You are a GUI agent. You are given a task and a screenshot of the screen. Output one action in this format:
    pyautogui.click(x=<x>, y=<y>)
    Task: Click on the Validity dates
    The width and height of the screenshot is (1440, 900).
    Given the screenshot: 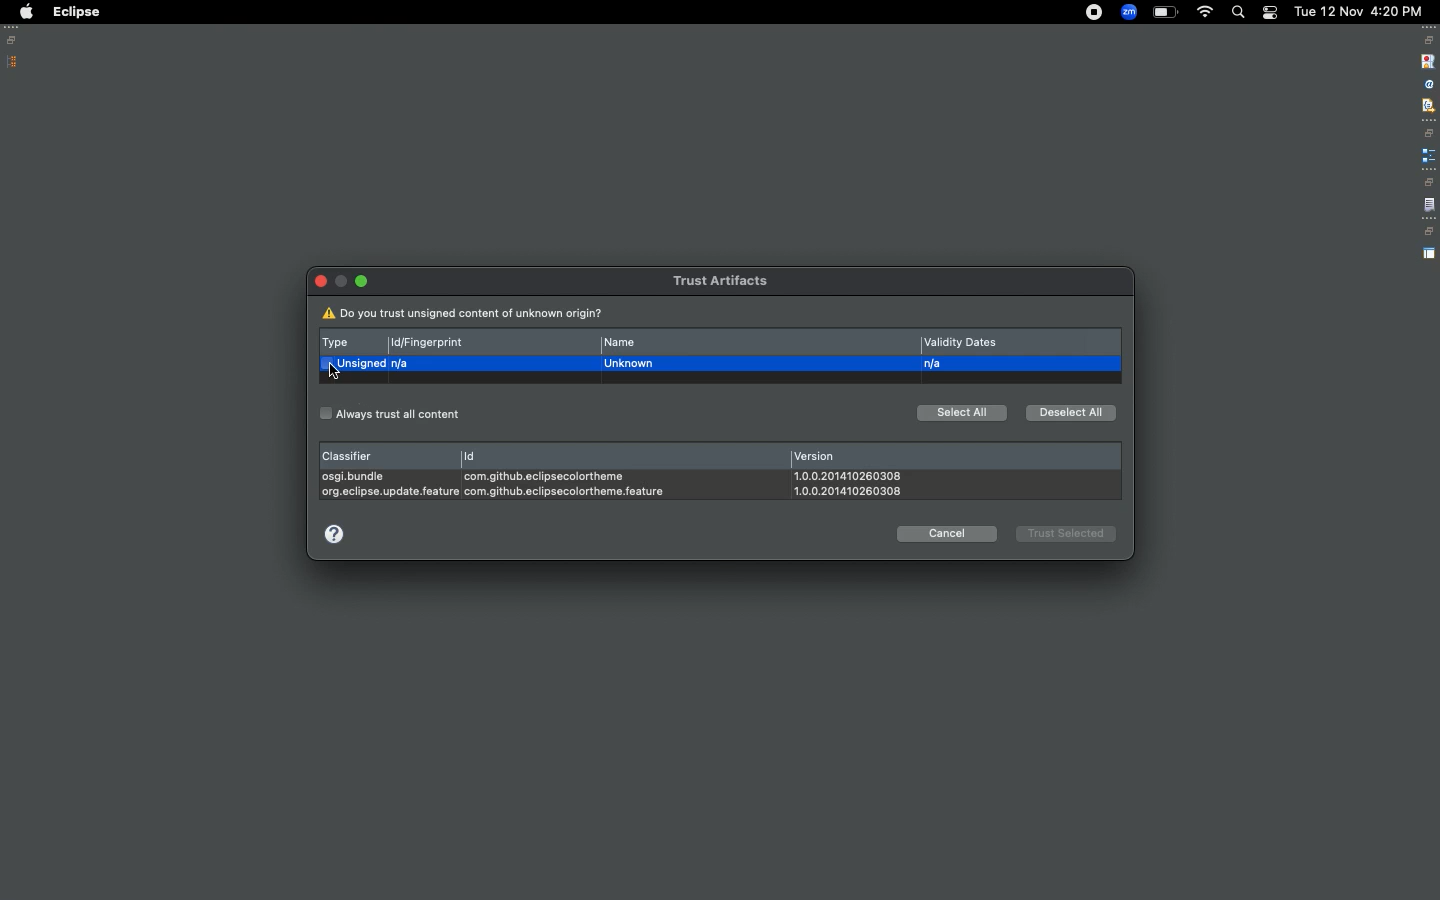 What is the action you would take?
    pyautogui.click(x=965, y=343)
    